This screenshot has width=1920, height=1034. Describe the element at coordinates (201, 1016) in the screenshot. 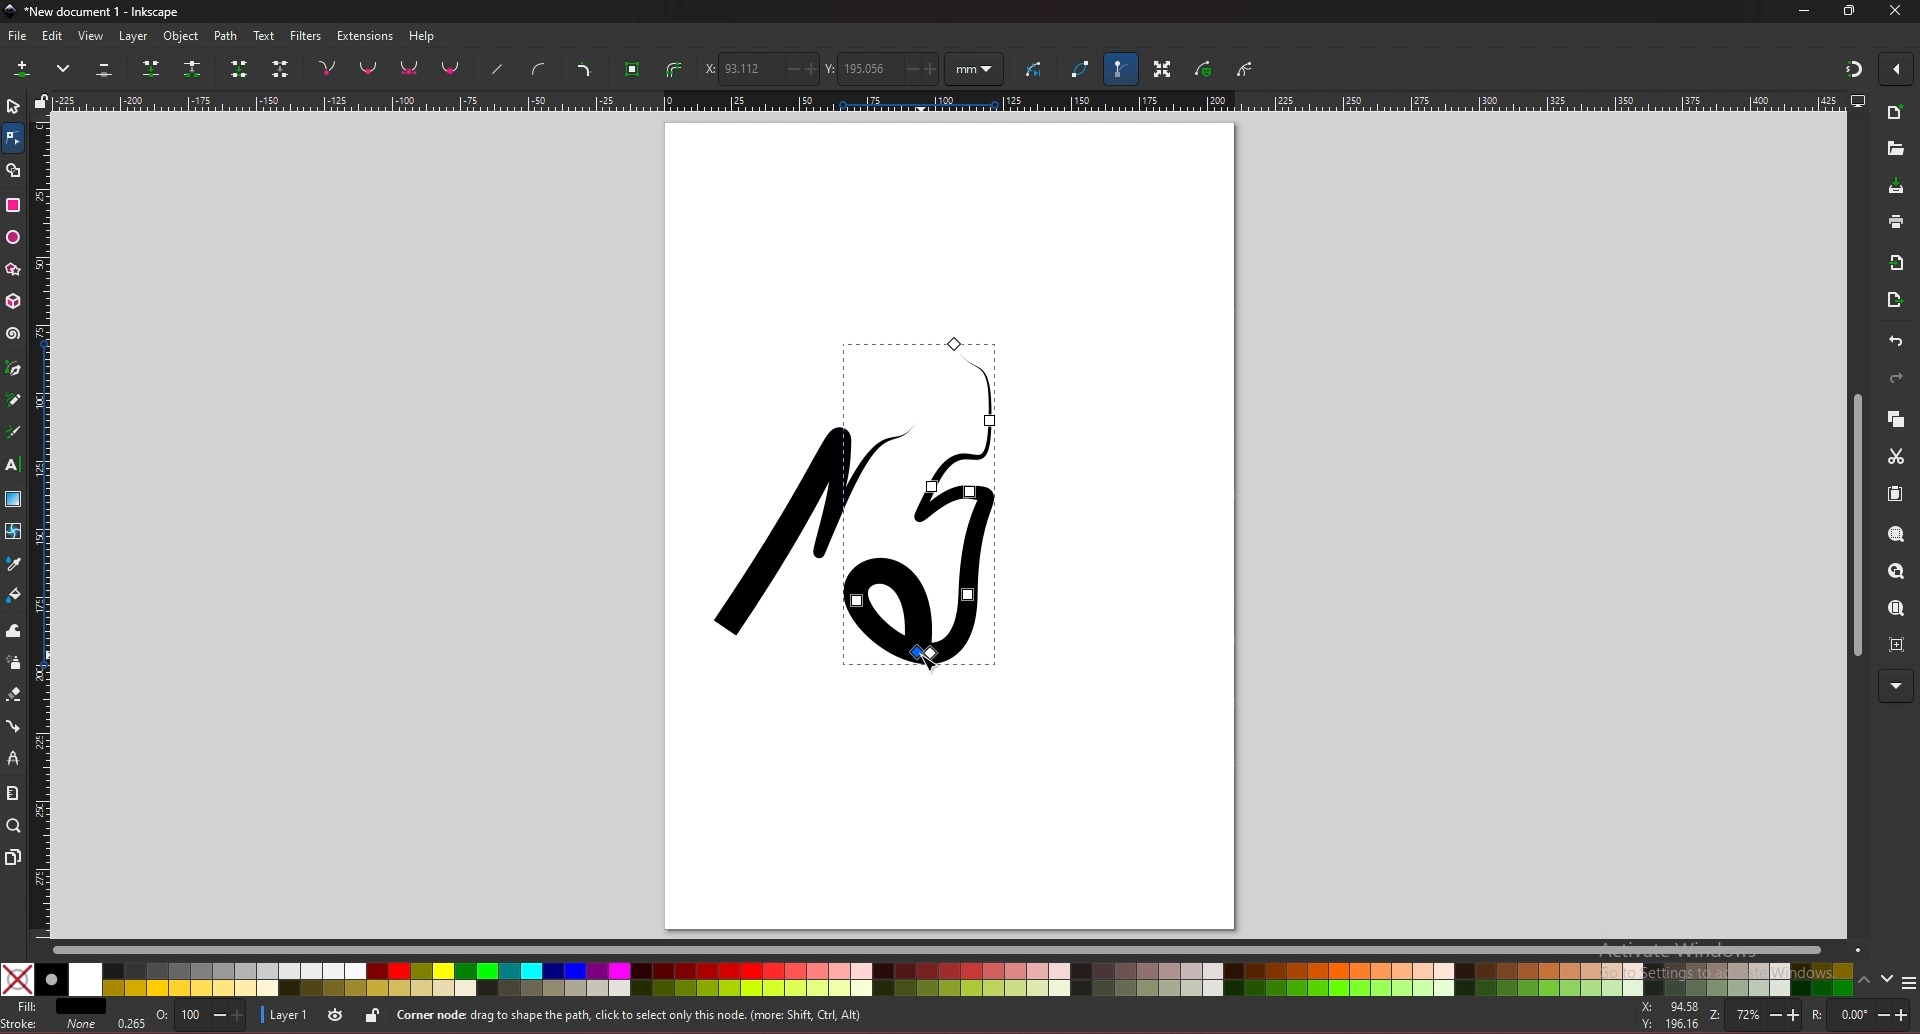

I see `opacity` at that location.